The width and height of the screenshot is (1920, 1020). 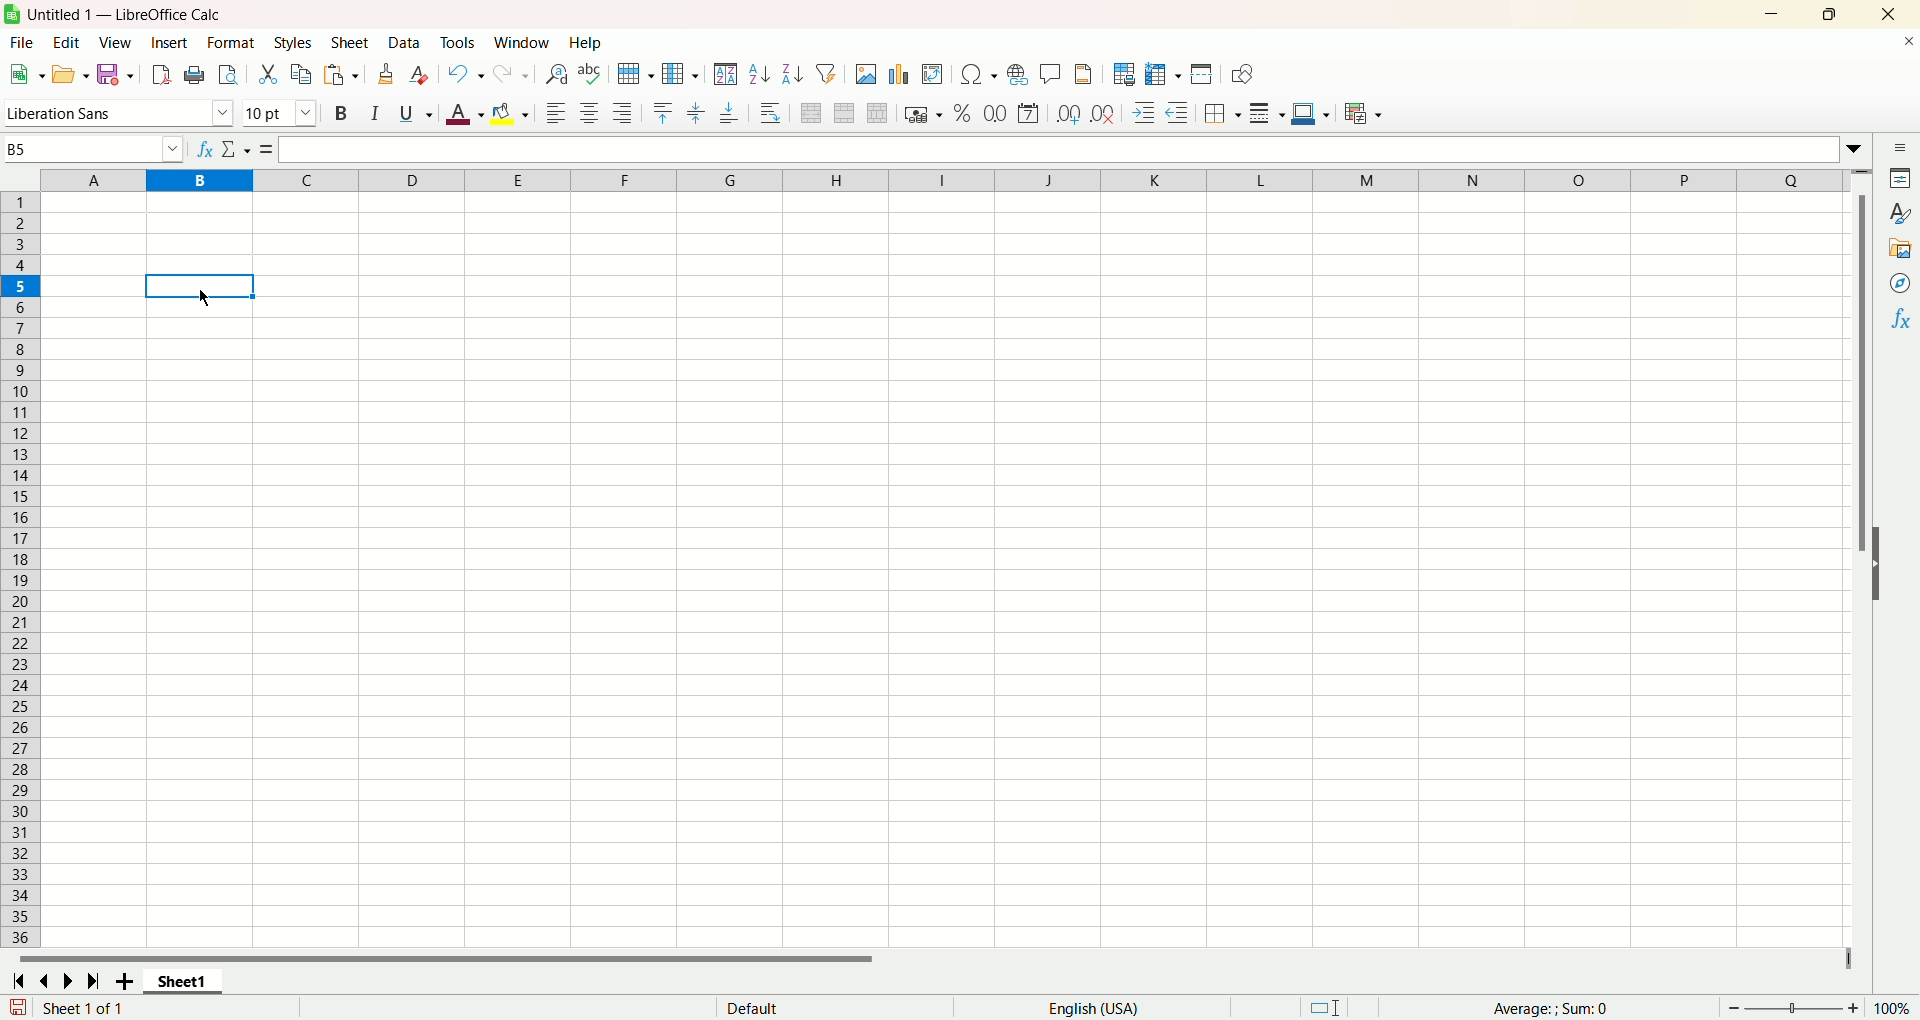 I want to click on formula bar, so click(x=1060, y=151).